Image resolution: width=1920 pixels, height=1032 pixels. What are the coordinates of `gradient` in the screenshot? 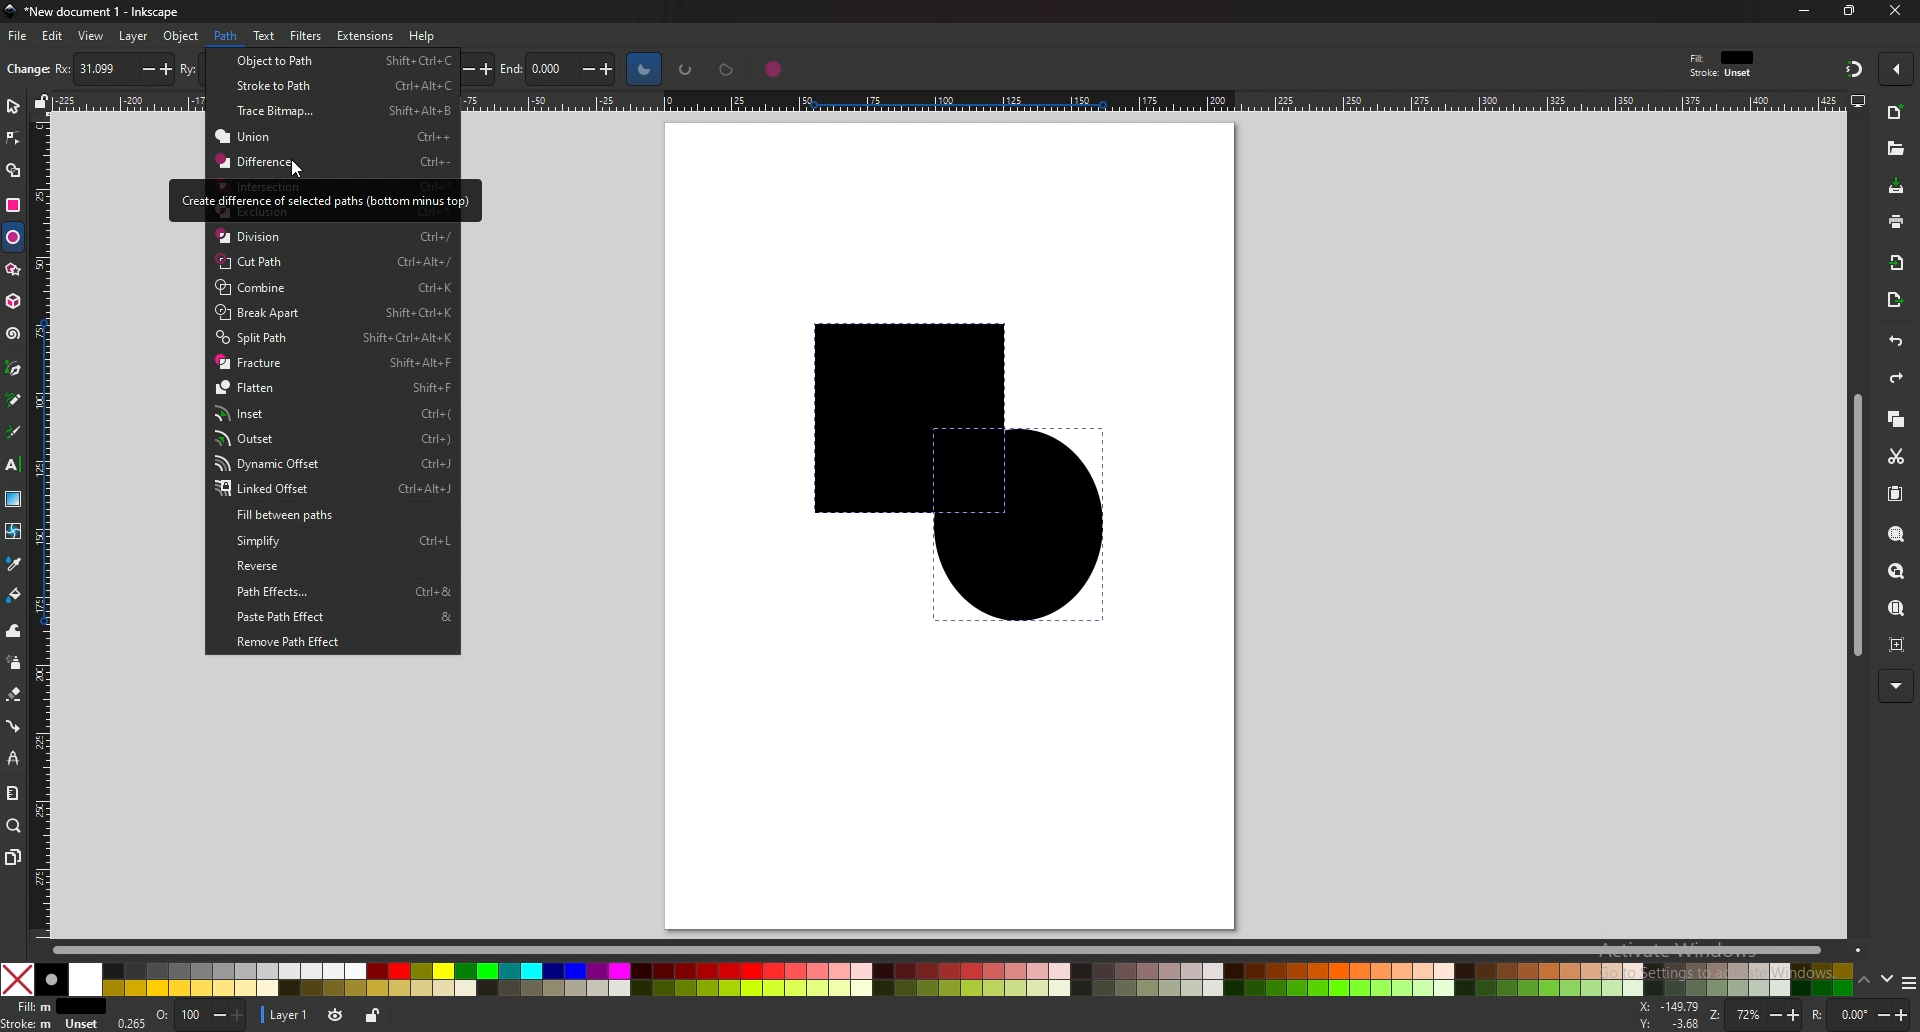 It's located at (13, 499).